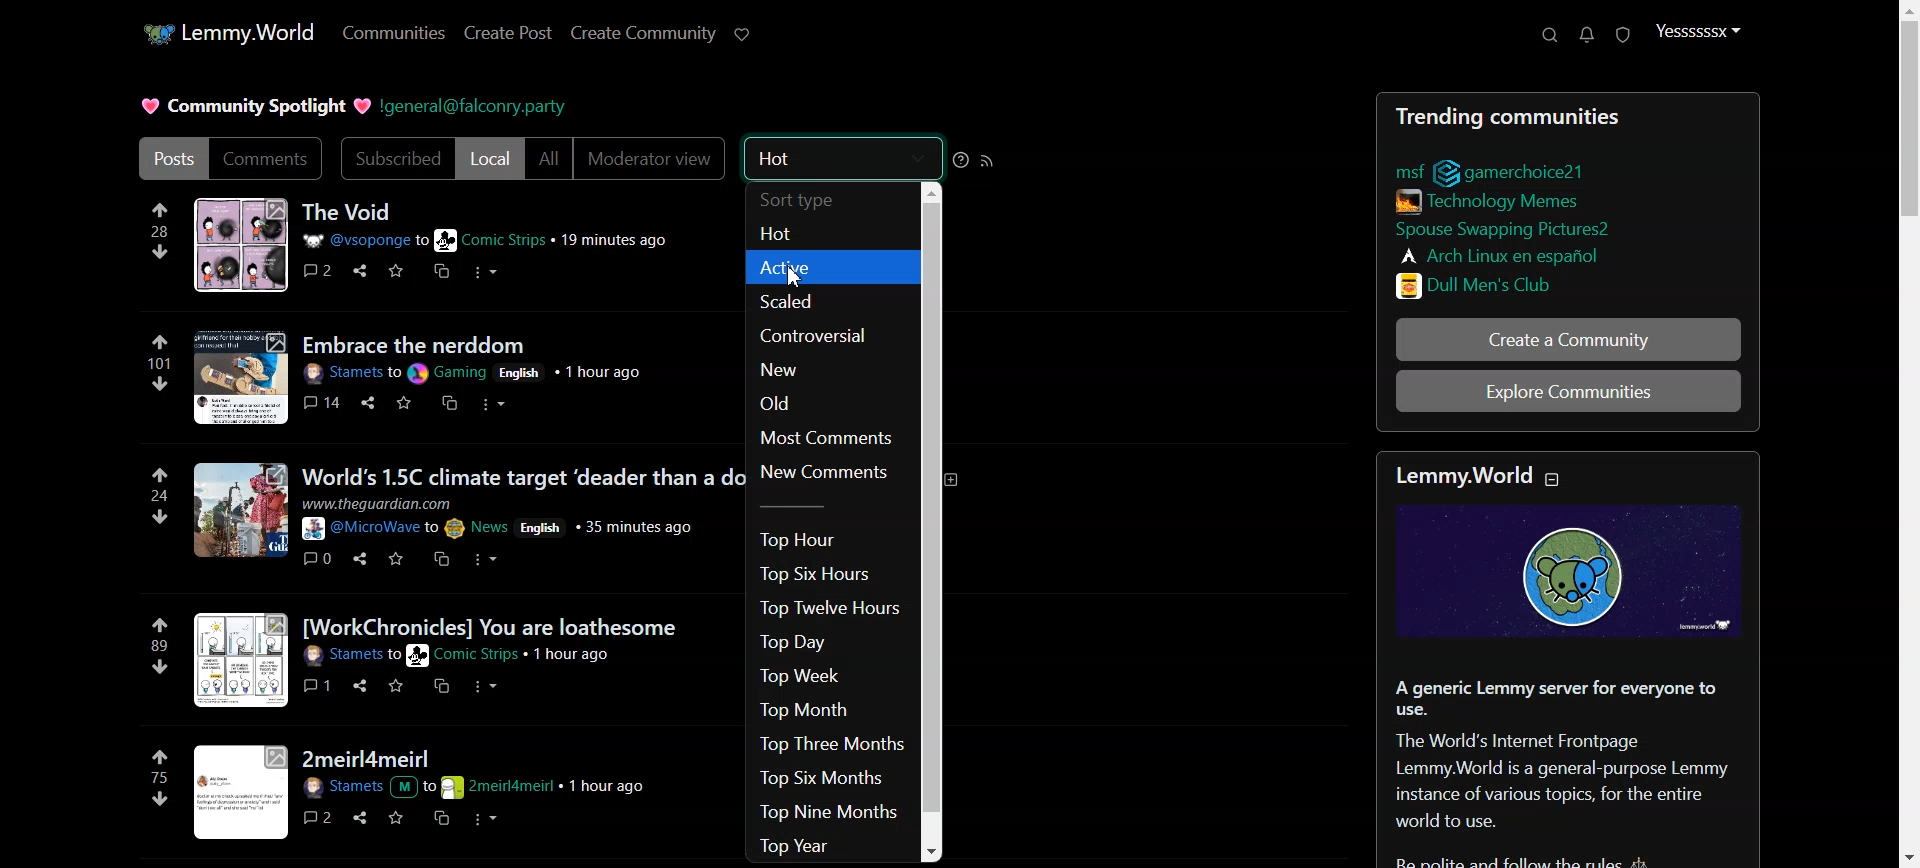 This screenshot has width=1920, height=868. What do you see at coordinates (439, 271) in the screenshot?
I see `cross post` at bounding box center [439, 271].